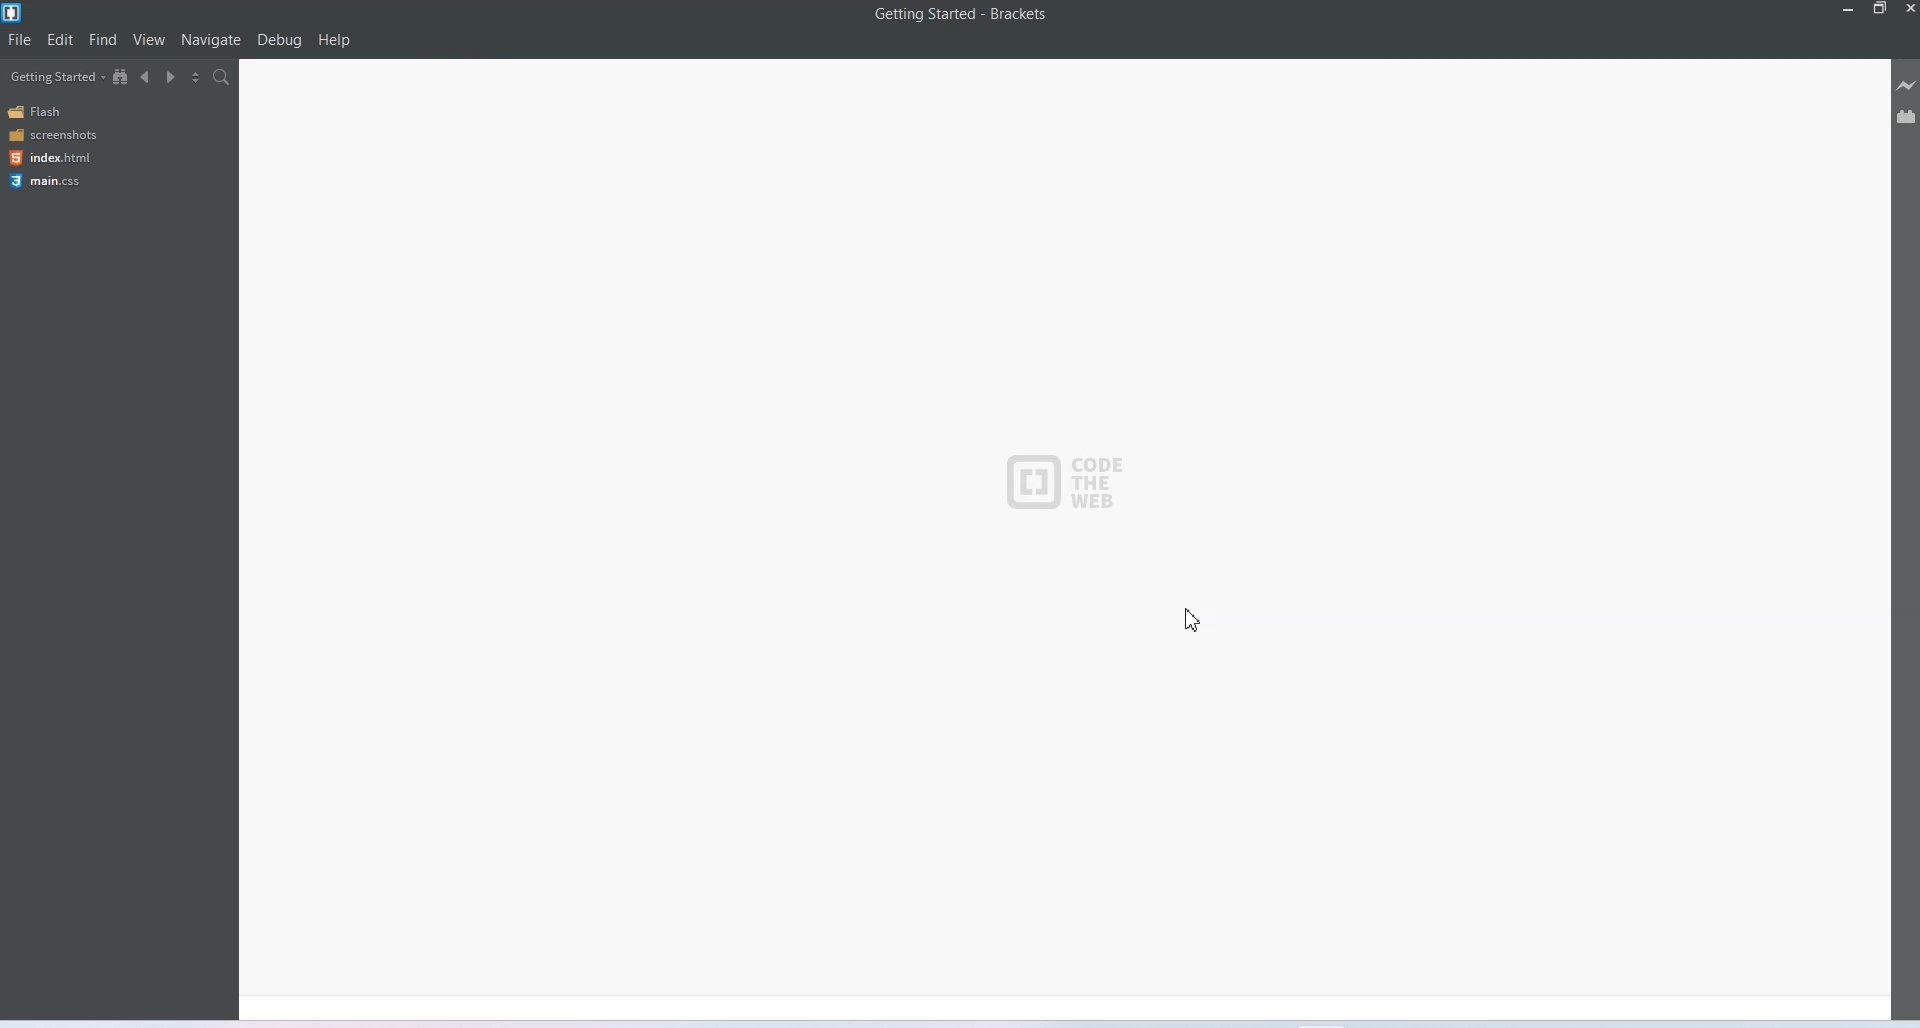 This screenshot has height=1028, width=1920. I want to click on view, so click(150, 39).